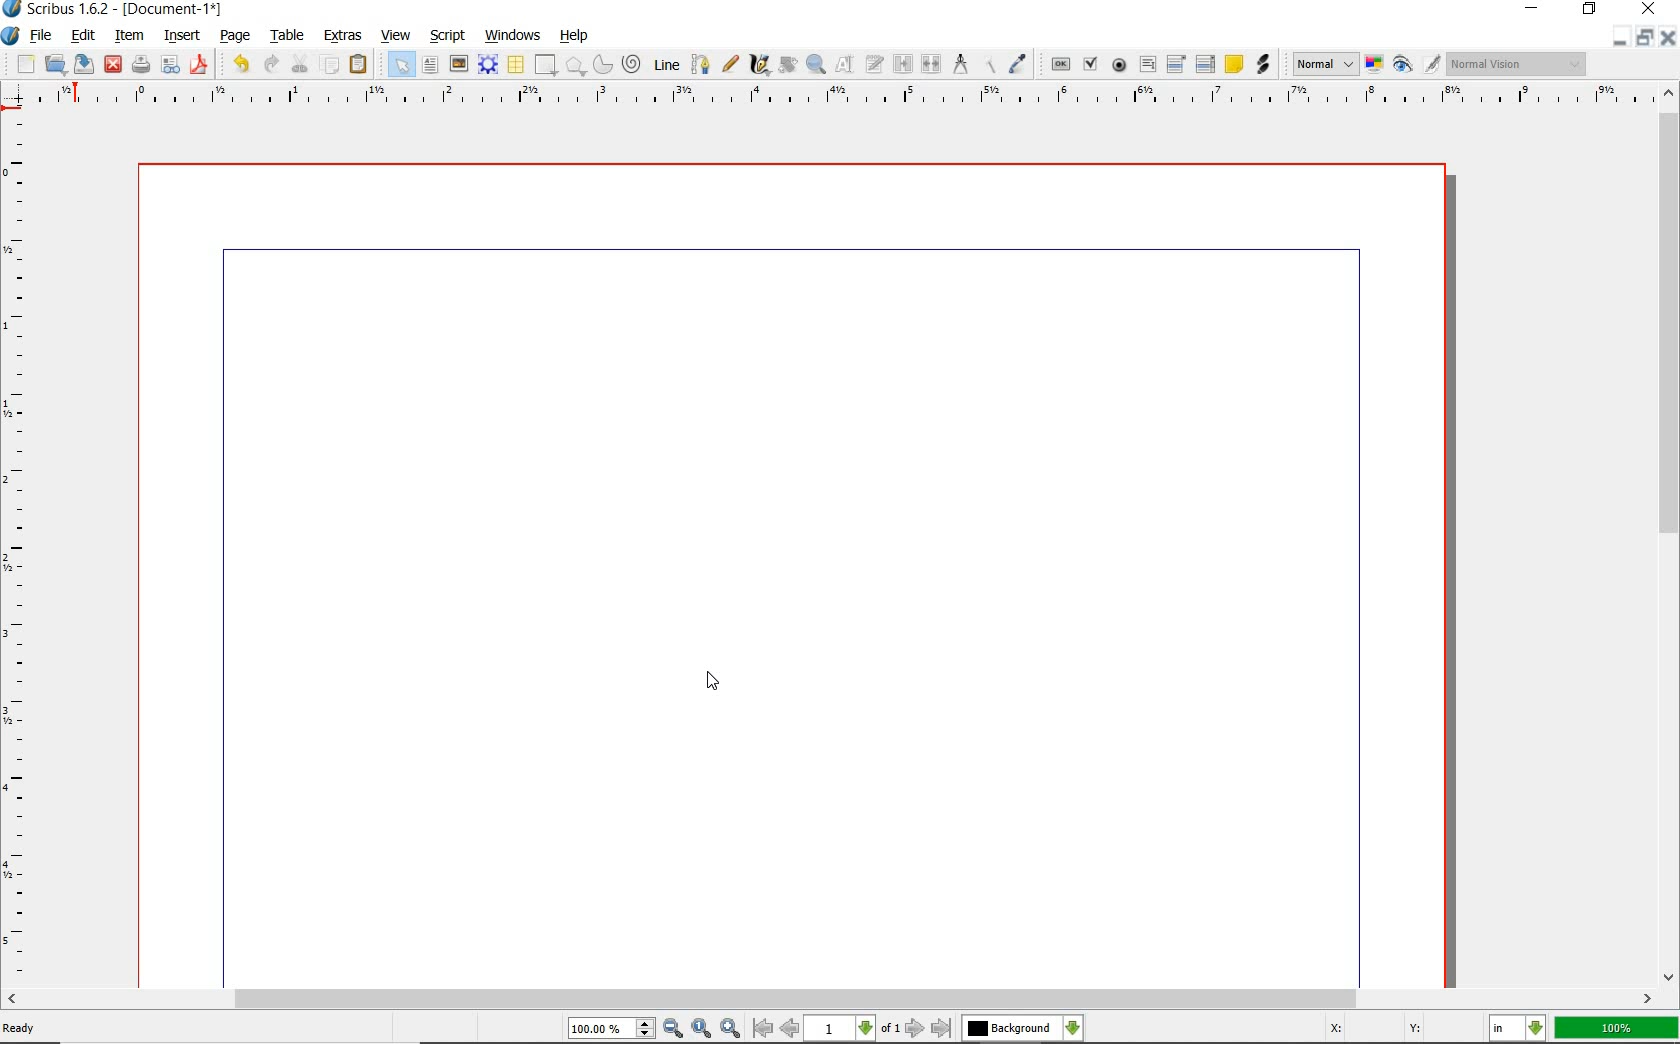  What do you see at coordinates (457, 63) in the screenshot?
I see `image frame` at bounding box center [457, 63].